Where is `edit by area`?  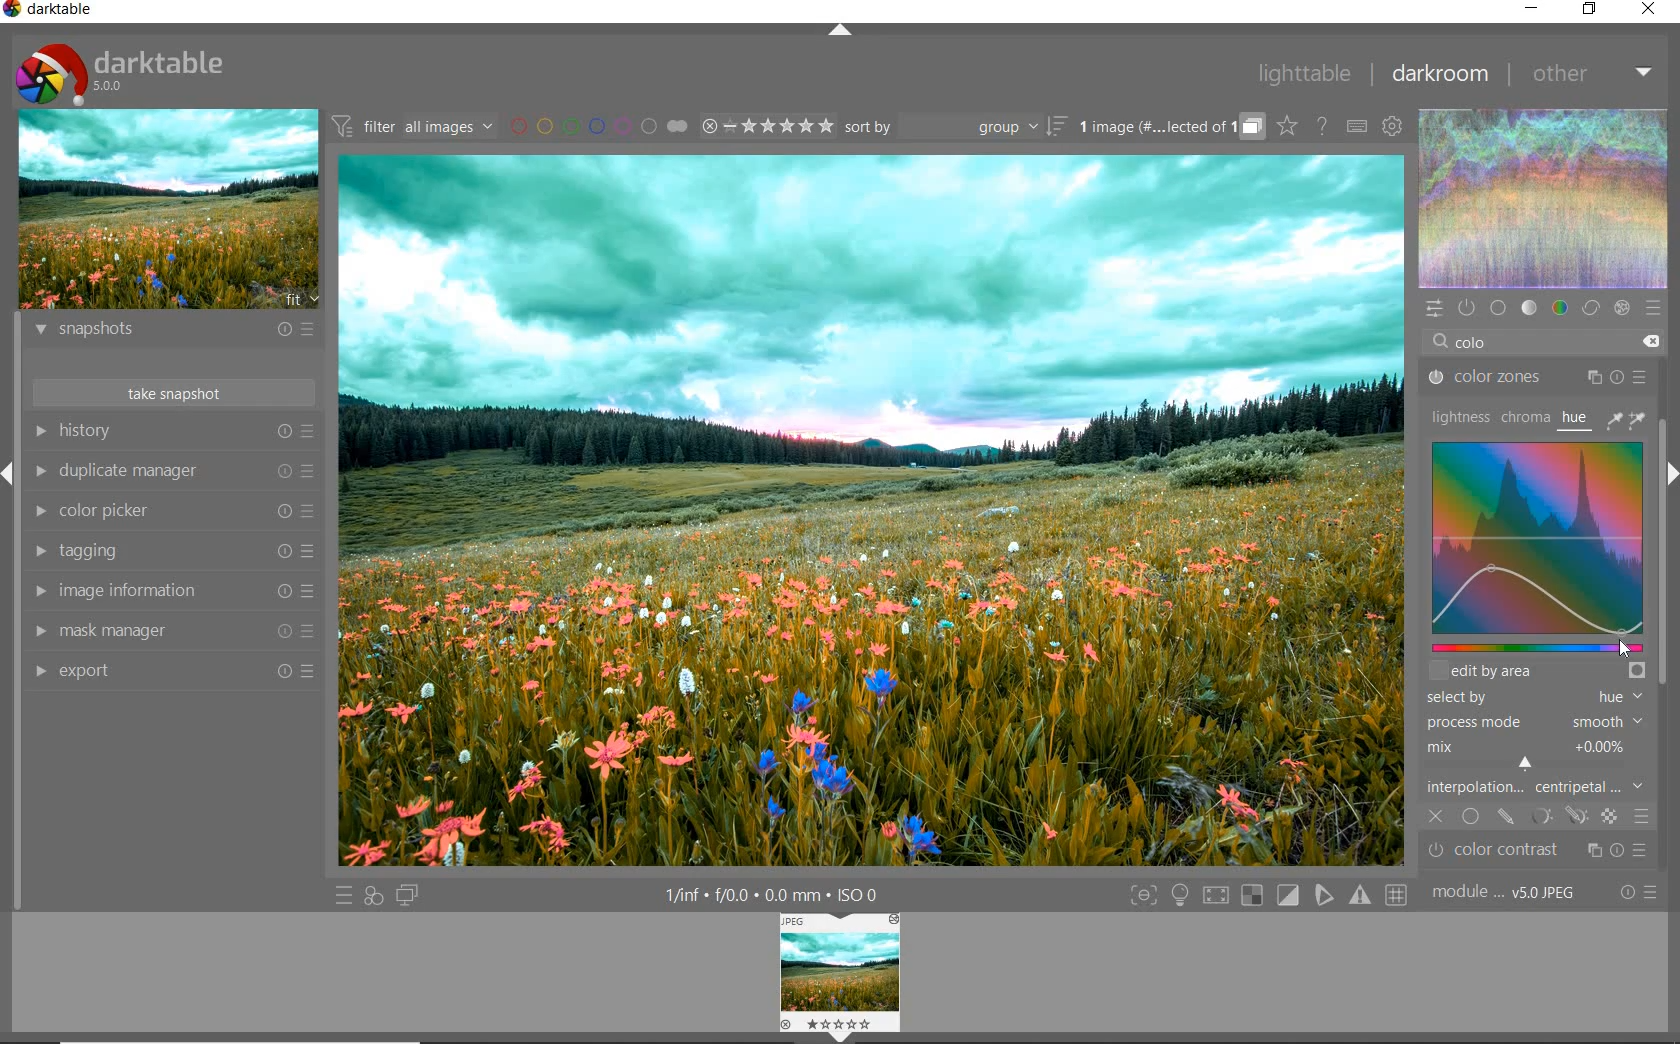
edit by area is located at coordinates (1537, 670).